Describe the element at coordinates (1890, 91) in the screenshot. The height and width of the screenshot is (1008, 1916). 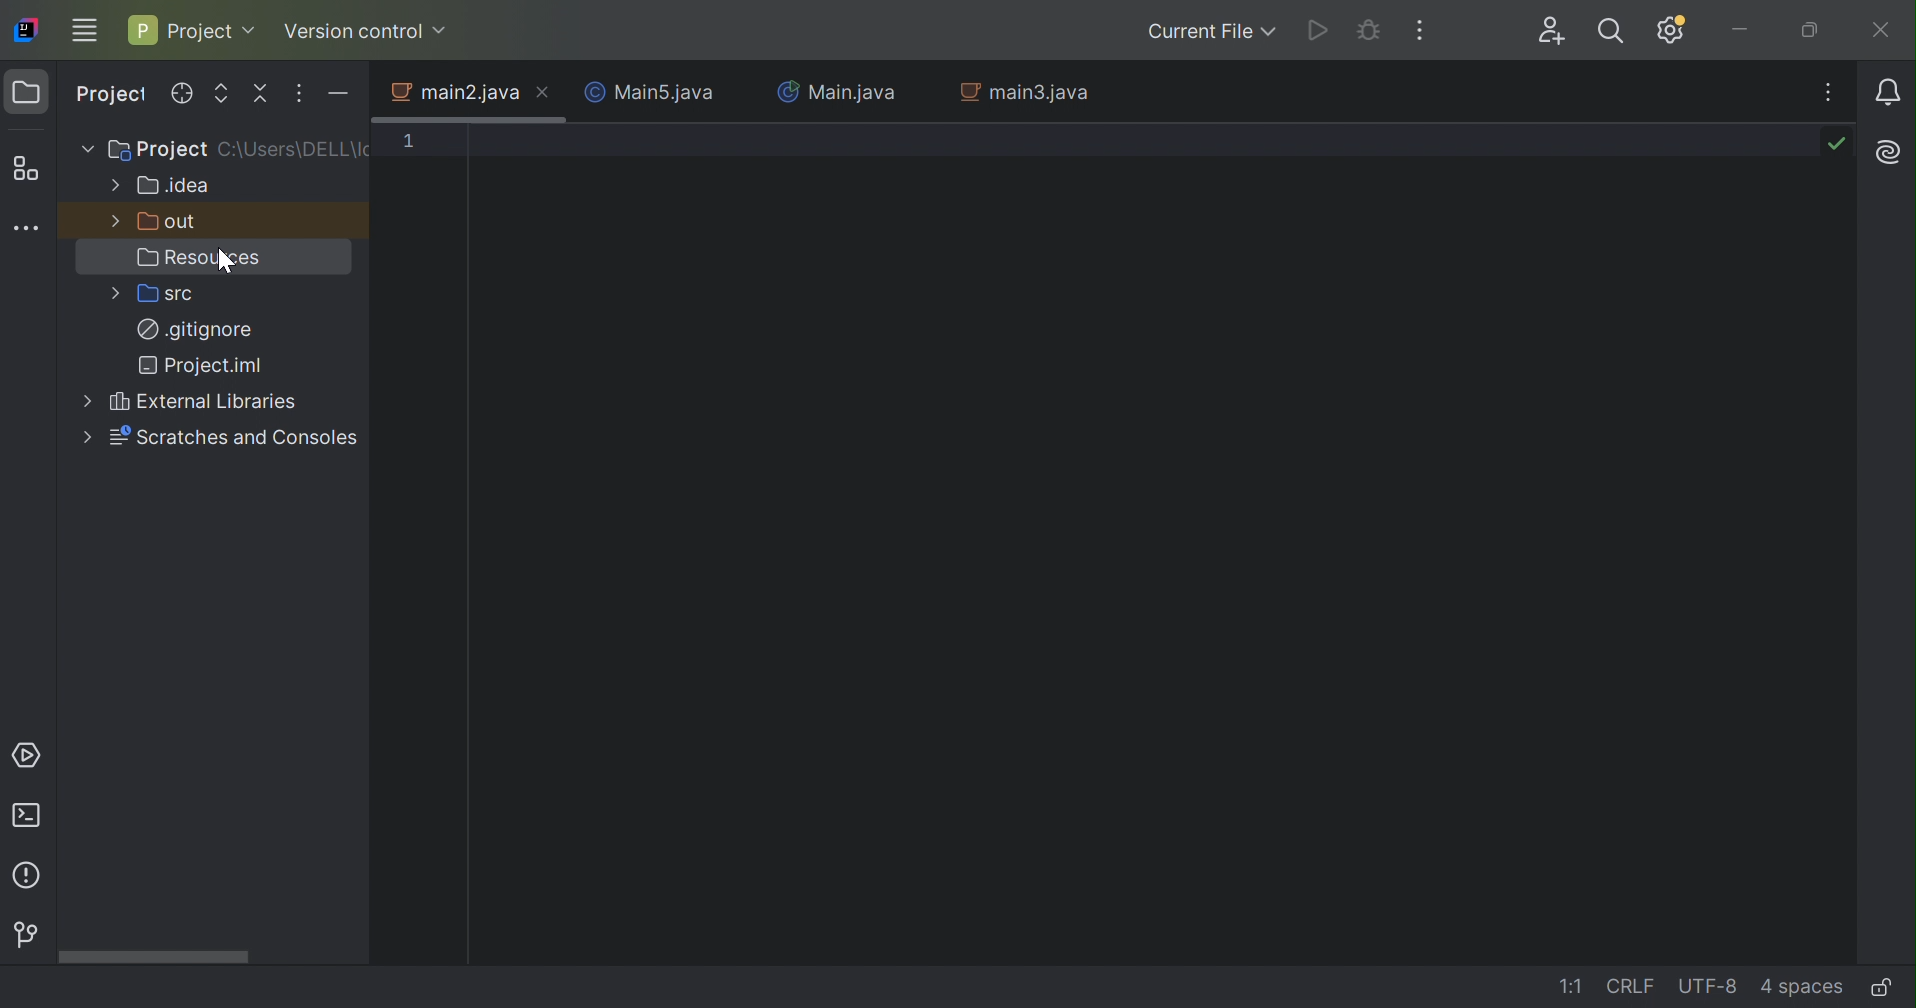
I see `Notifications` at that location.